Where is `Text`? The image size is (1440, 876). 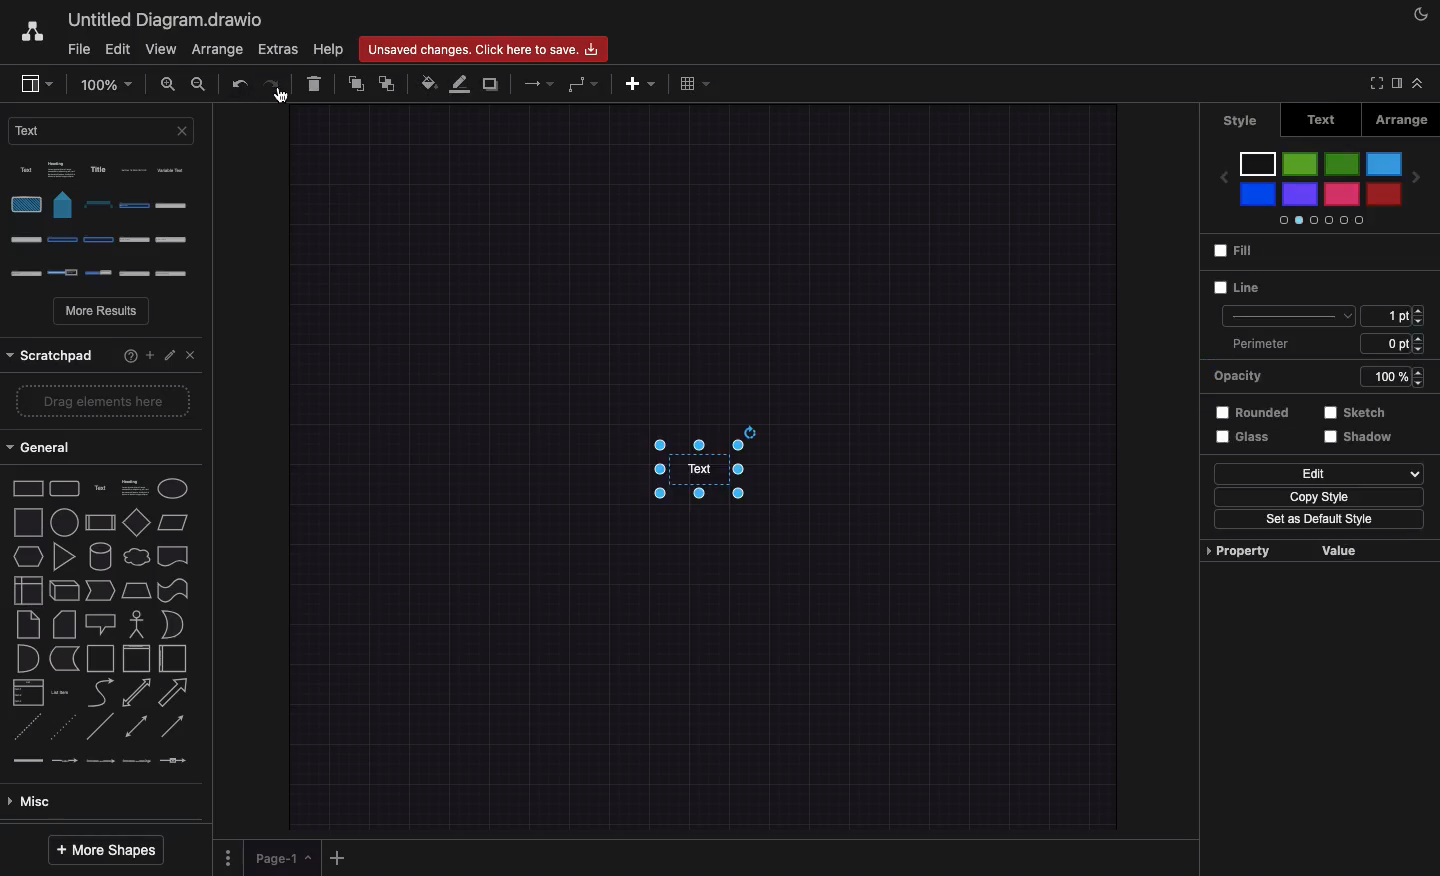
Text is located at coordinates (101, 130).